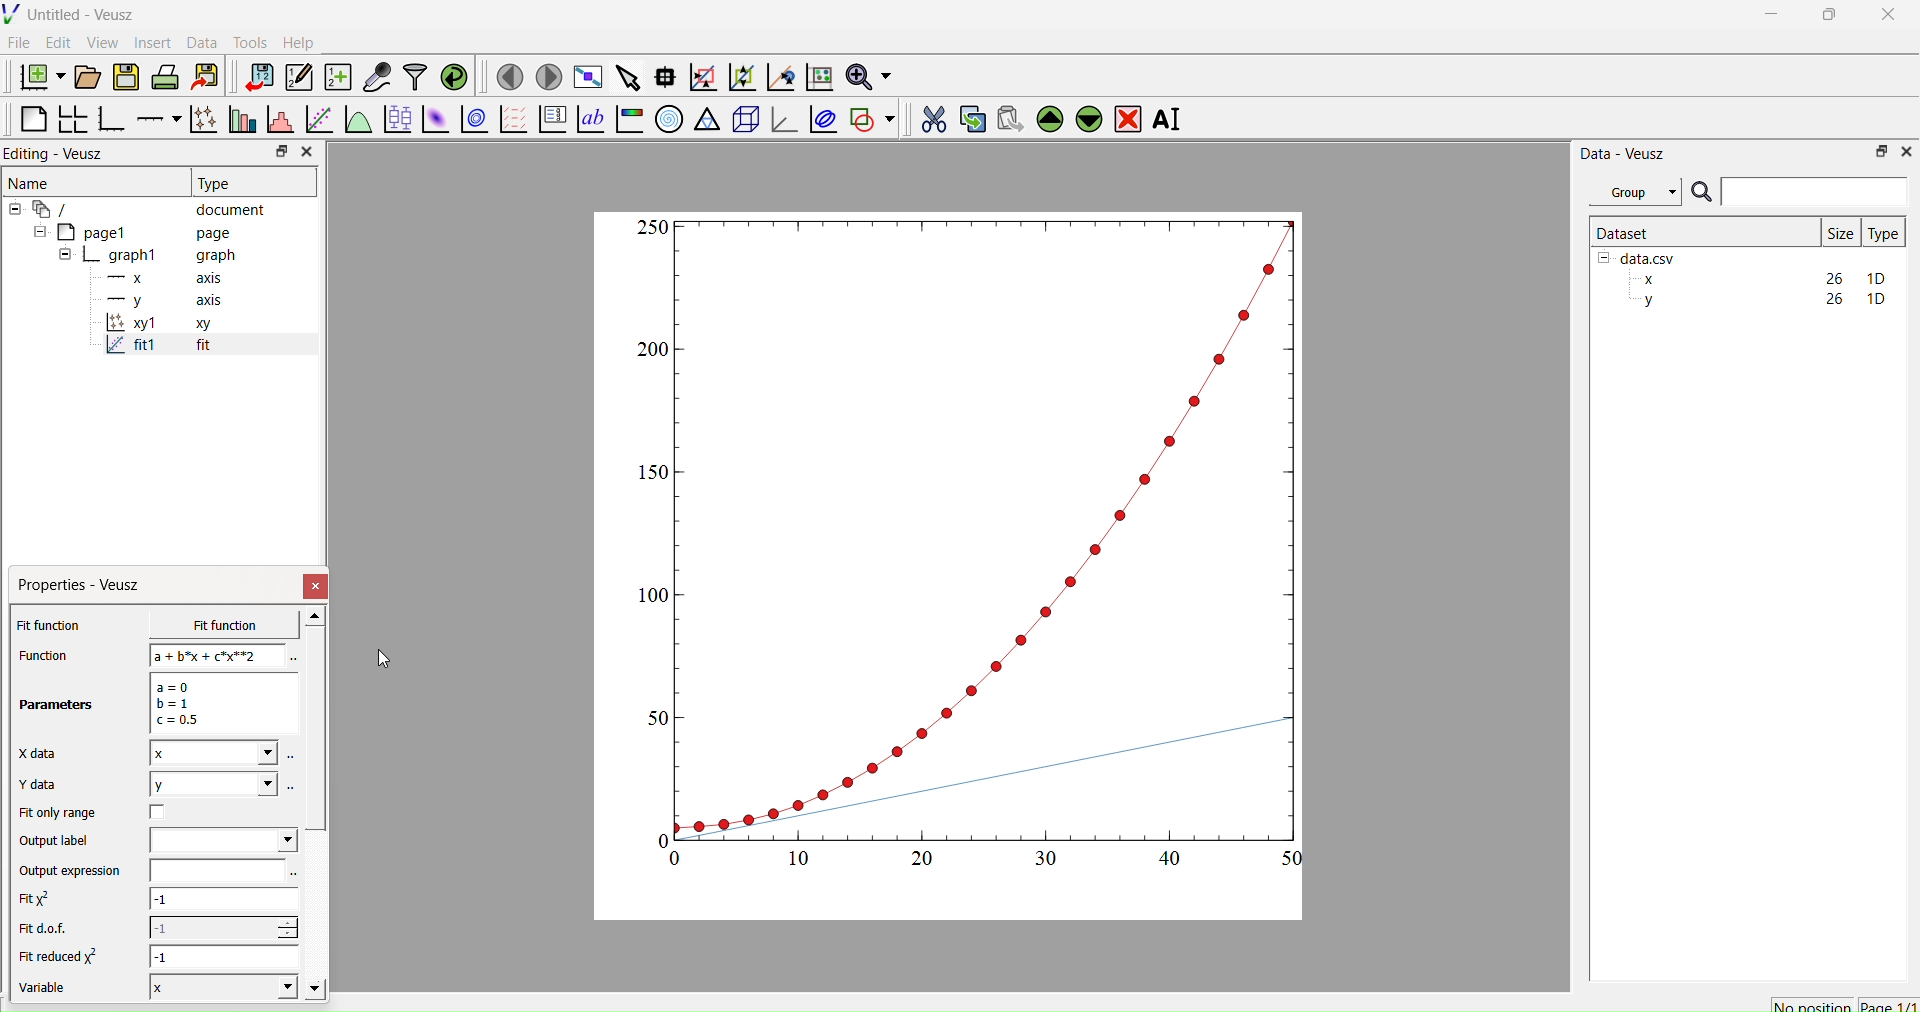  Describe the element at coordinates (292, 786) in the screenshot. I see `Select using dataset browser` at that location.